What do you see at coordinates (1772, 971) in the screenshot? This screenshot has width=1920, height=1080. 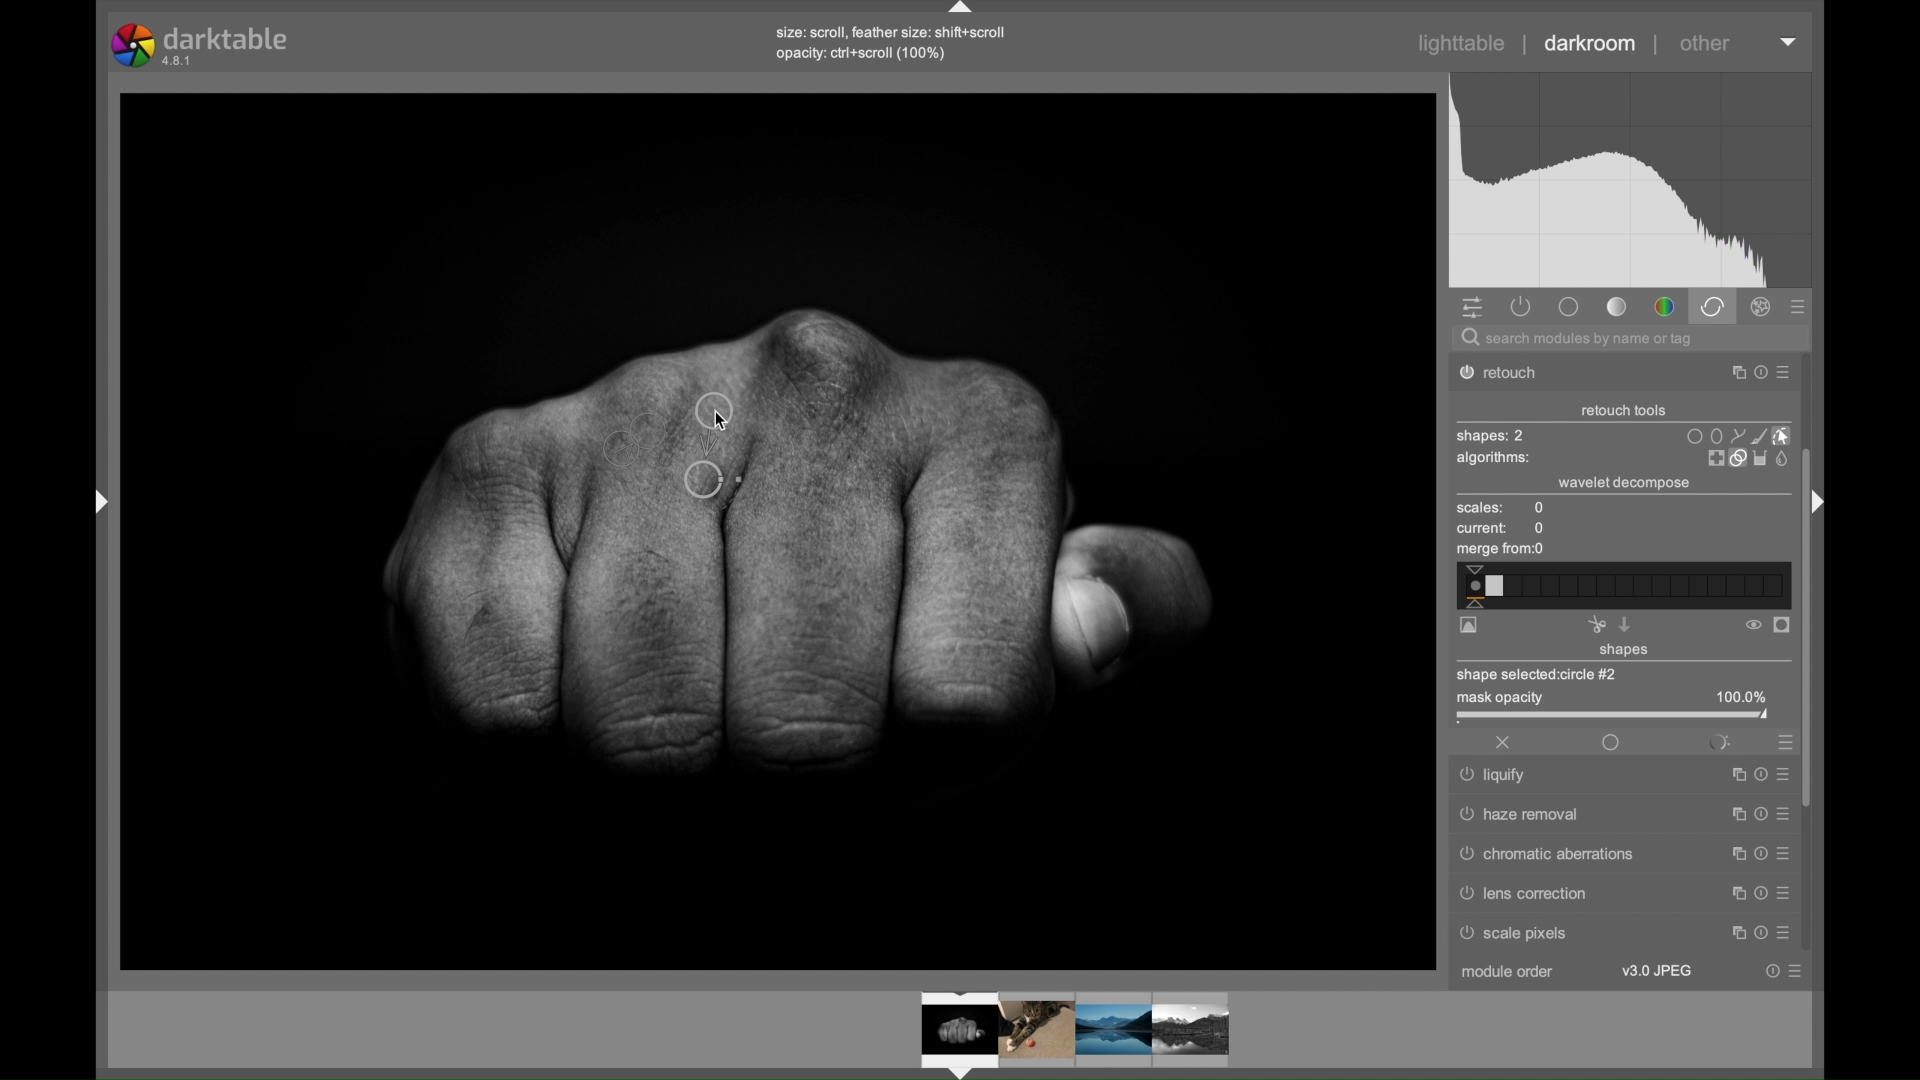 I see `help` at bounding box center [1772, 971].